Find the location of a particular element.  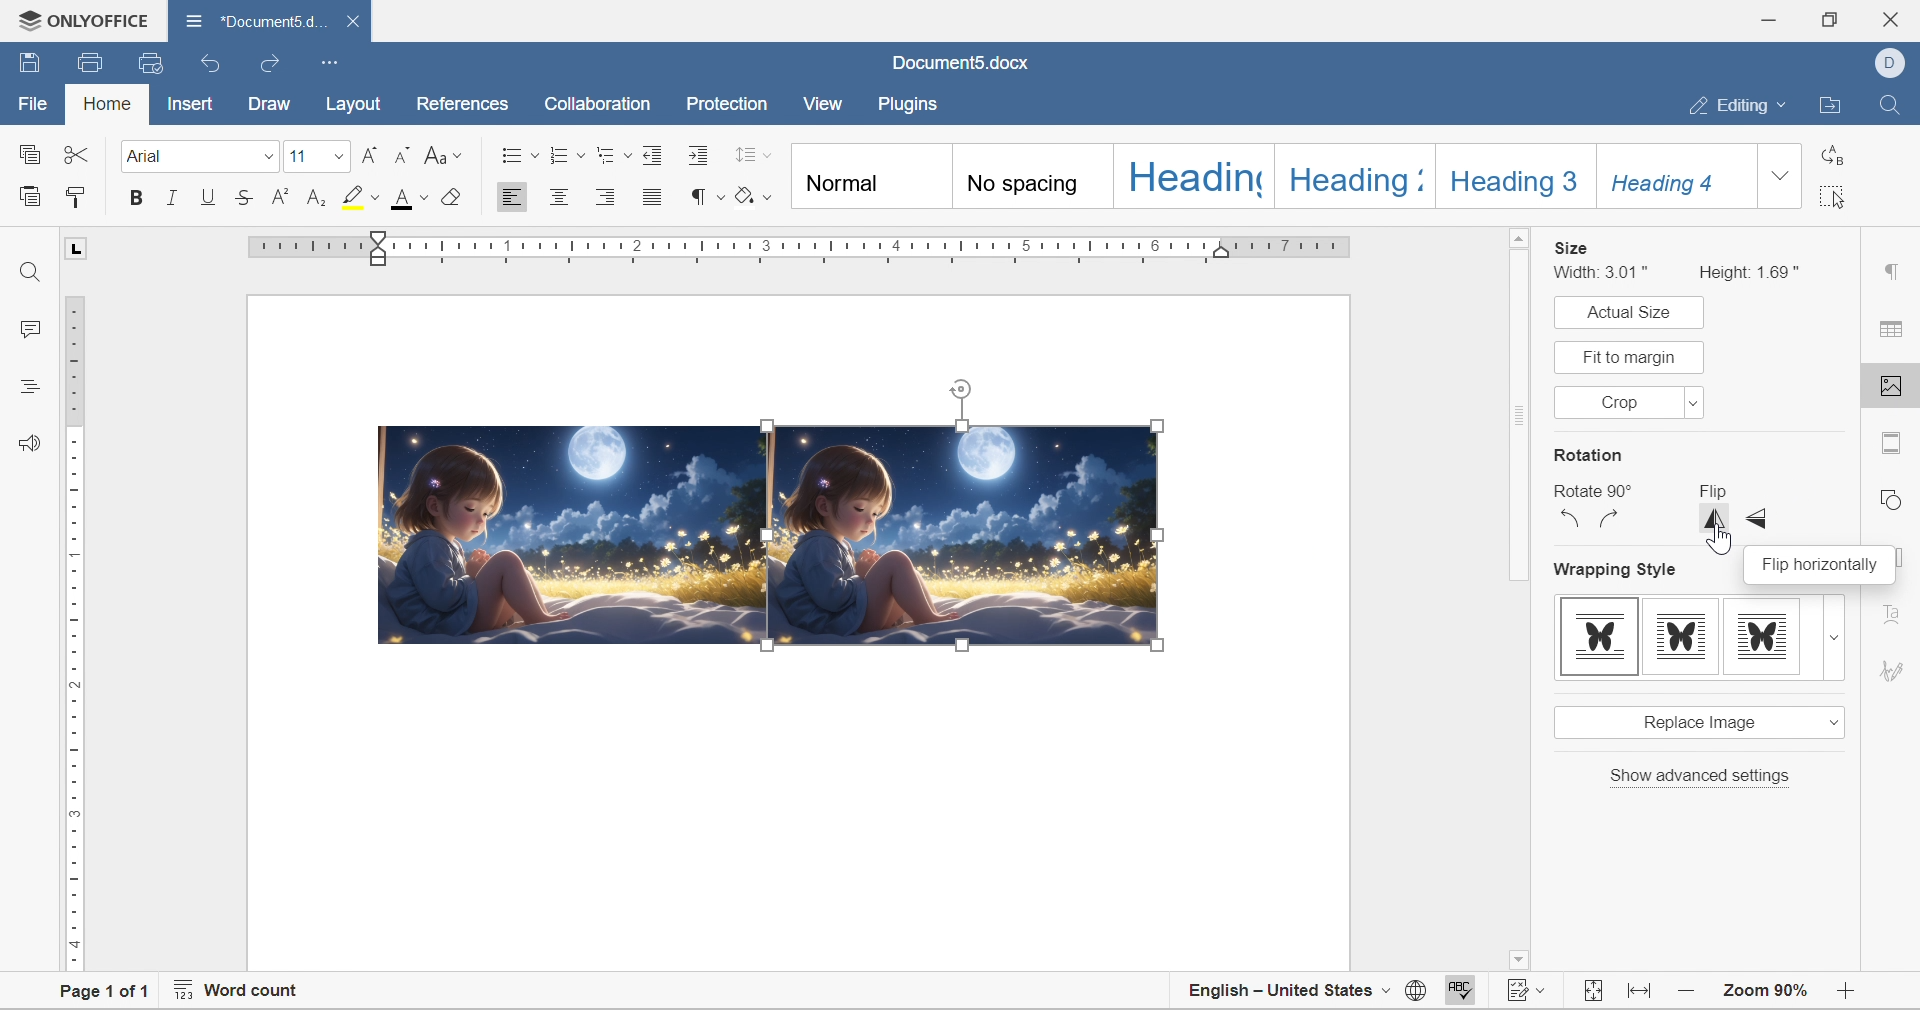

undo is located at coordinates (212, 64).